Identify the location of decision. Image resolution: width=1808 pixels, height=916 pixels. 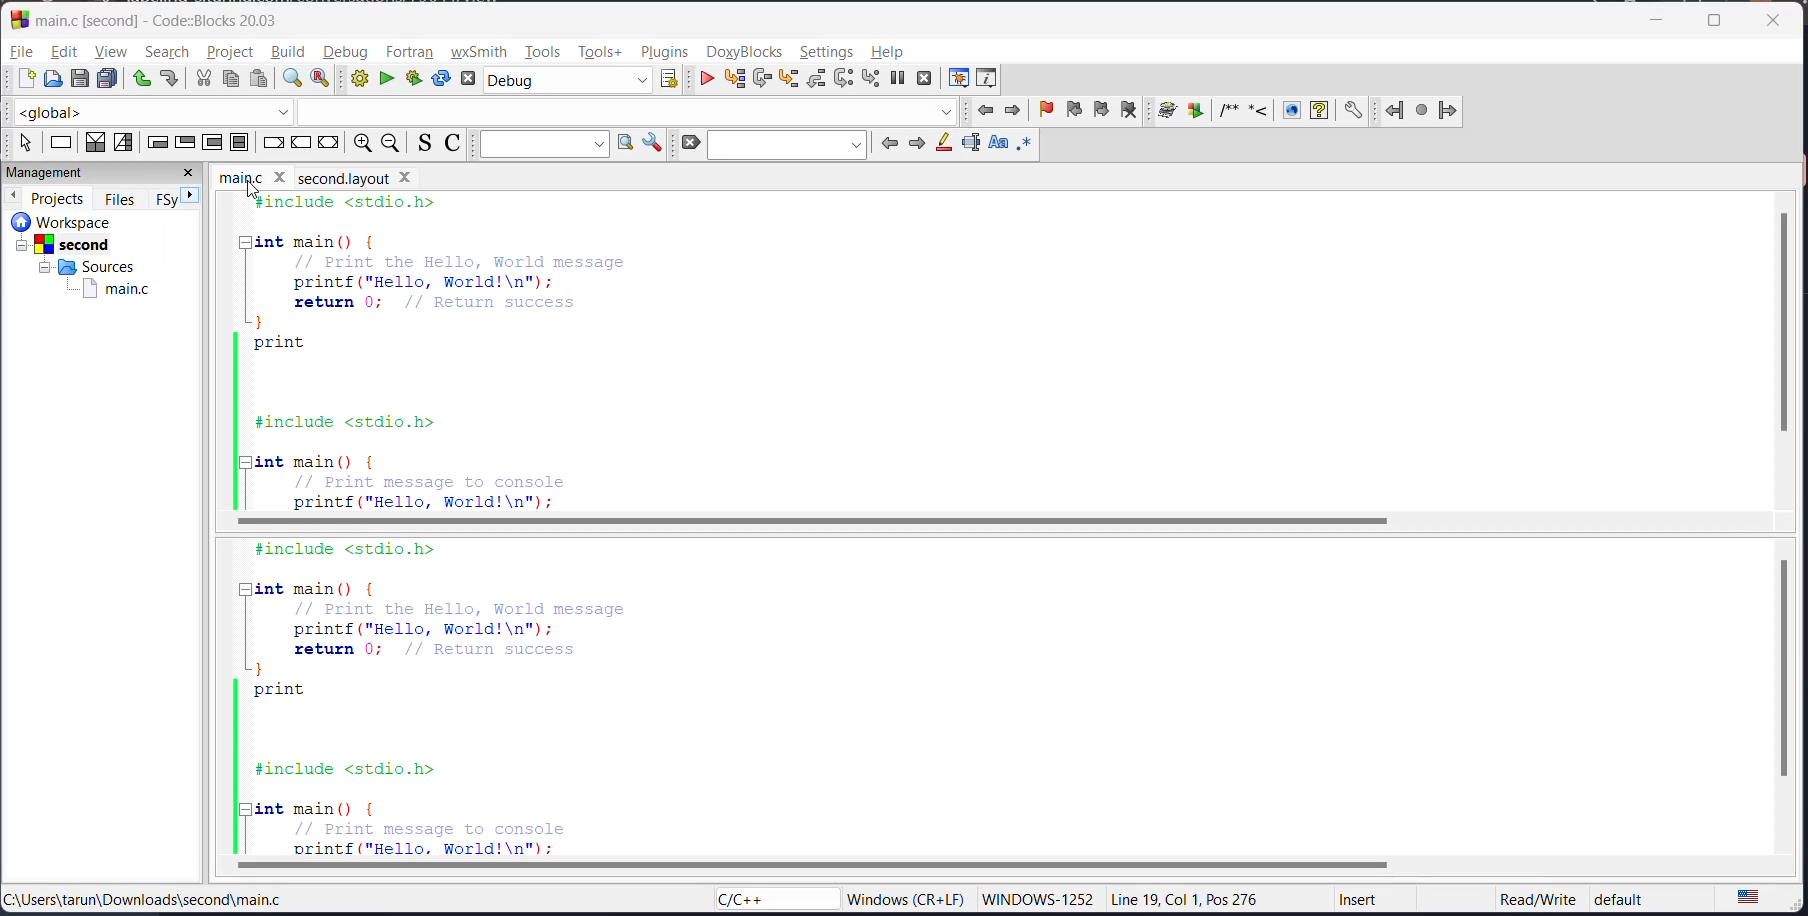
(93, 142).